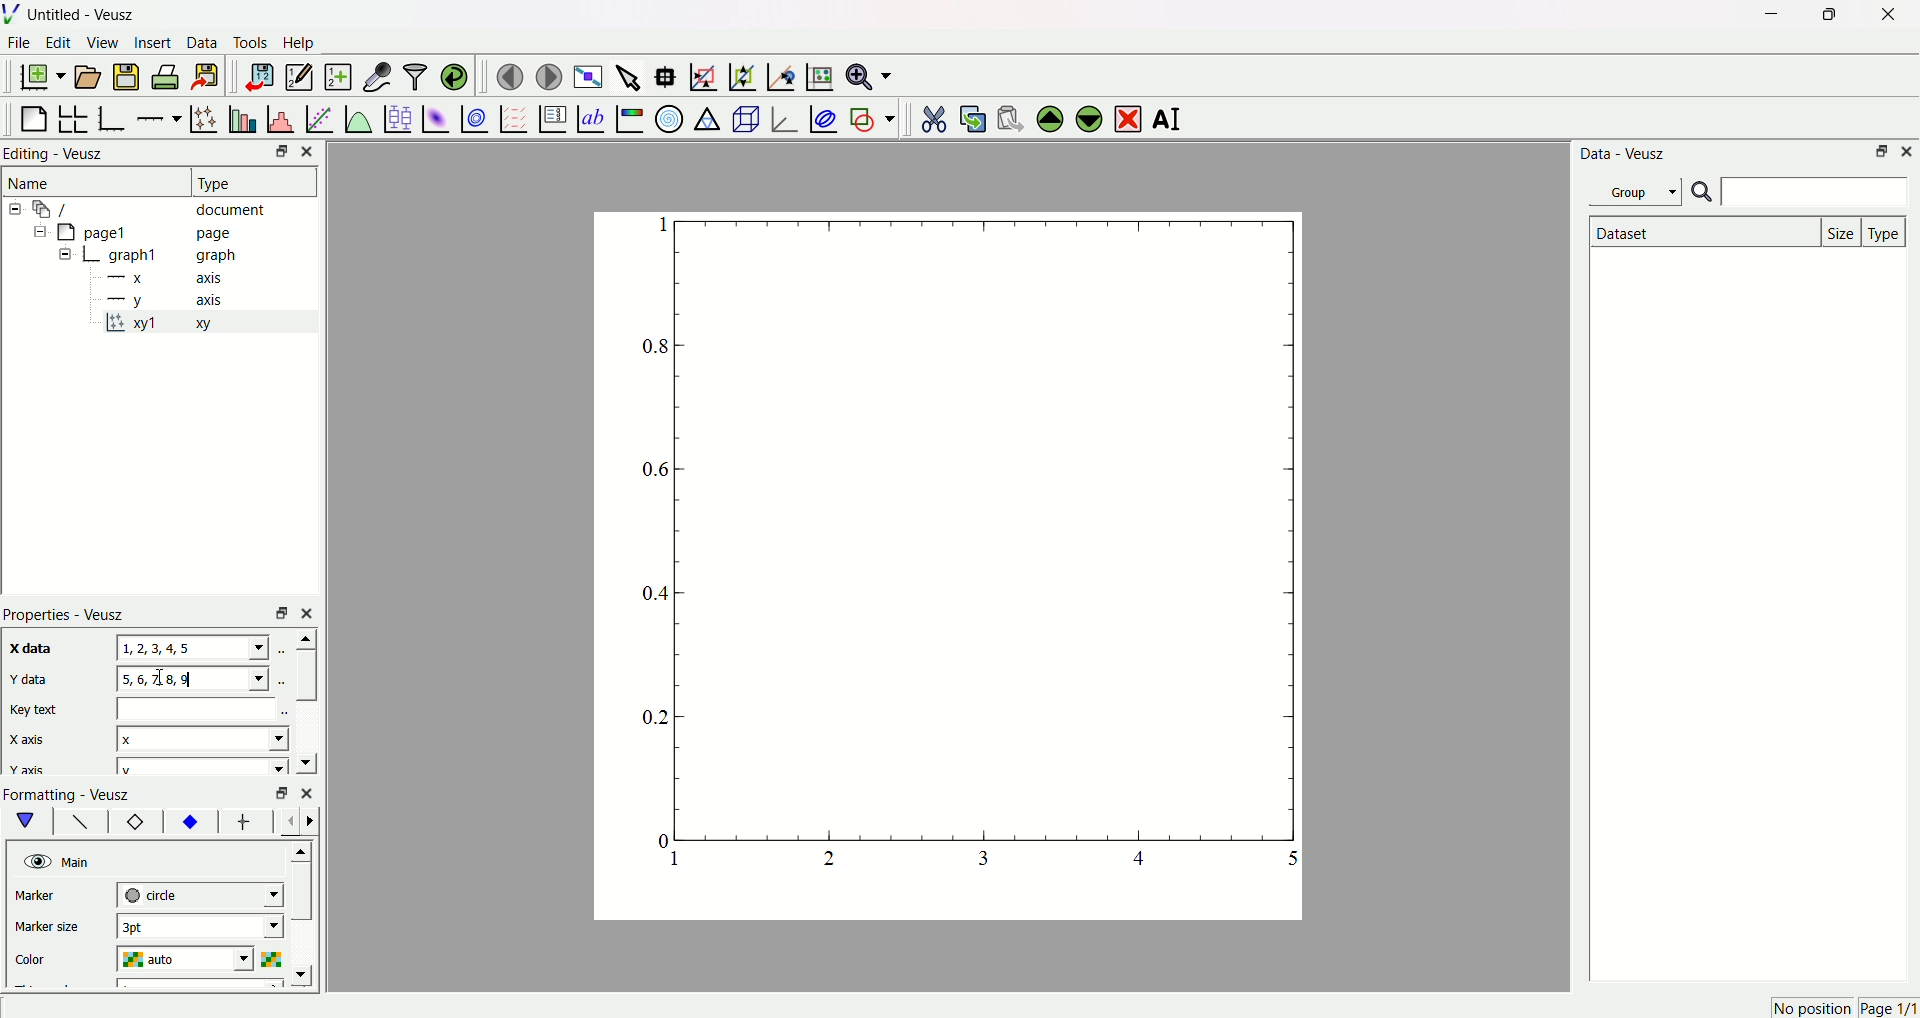 This screenshot has height=1018, width=1920. What do you see at coordinates (171, 299) in the screenshot?
I see `y axis` at bounding box center [171, 299].